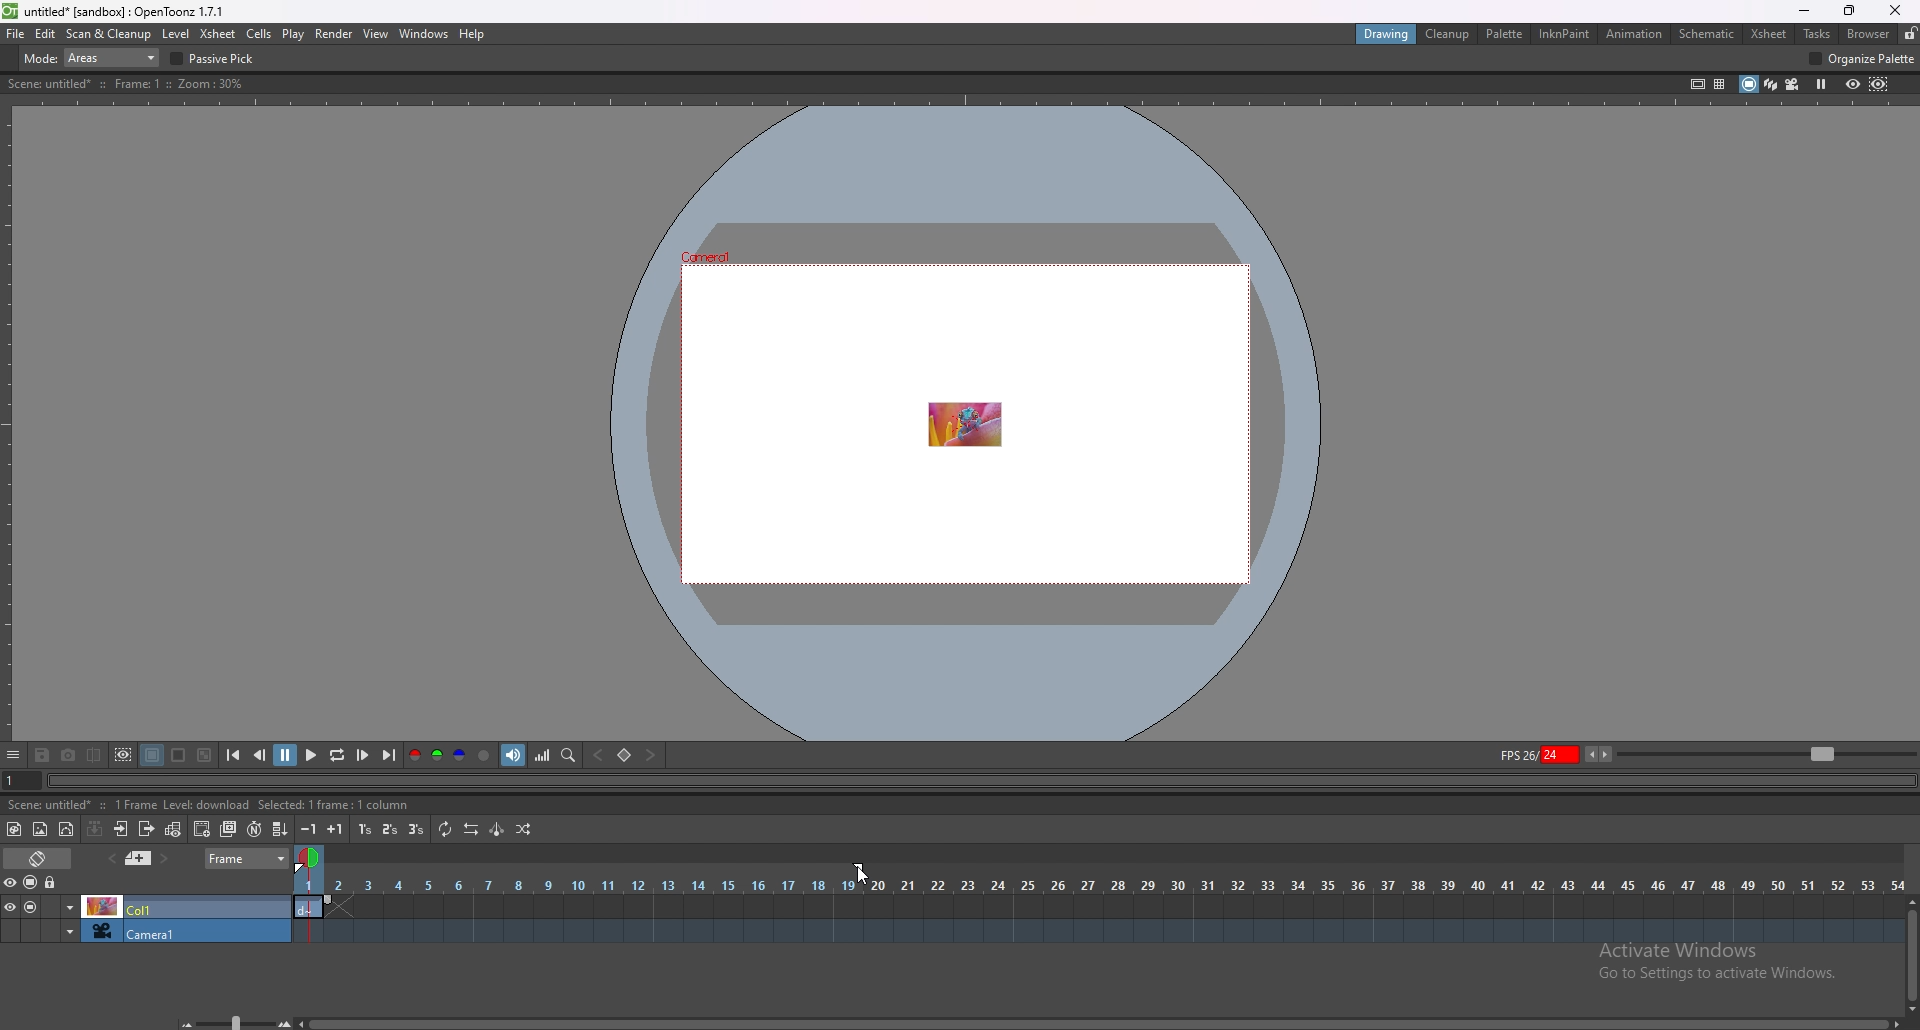 This screenshot has width=1920, height=1030. What do you see at coordinates (38, 858) in the screenshot?
I see `toggle timeline` at bounding box center [38, 858].